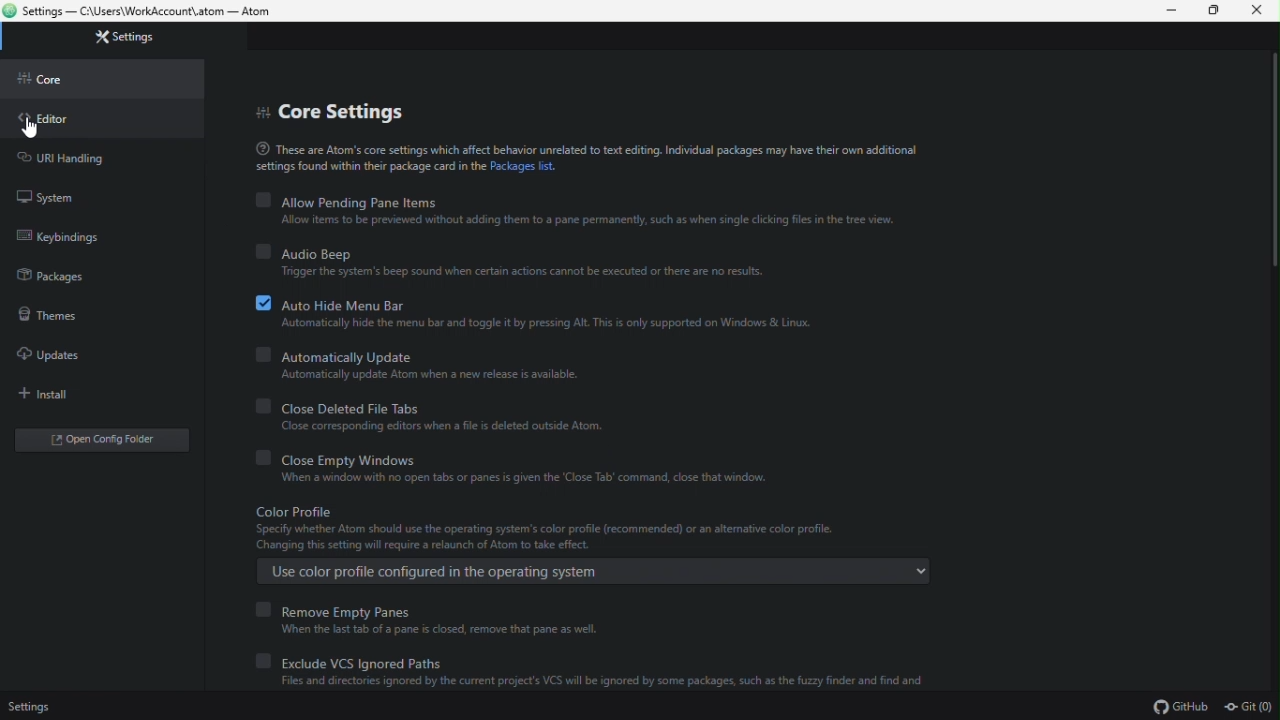 The width and height of the screenshot is (1280, 720). Describe the element at coordinates (593, 201) in the screenshot. I see `Allow pending Pane items` at that location.